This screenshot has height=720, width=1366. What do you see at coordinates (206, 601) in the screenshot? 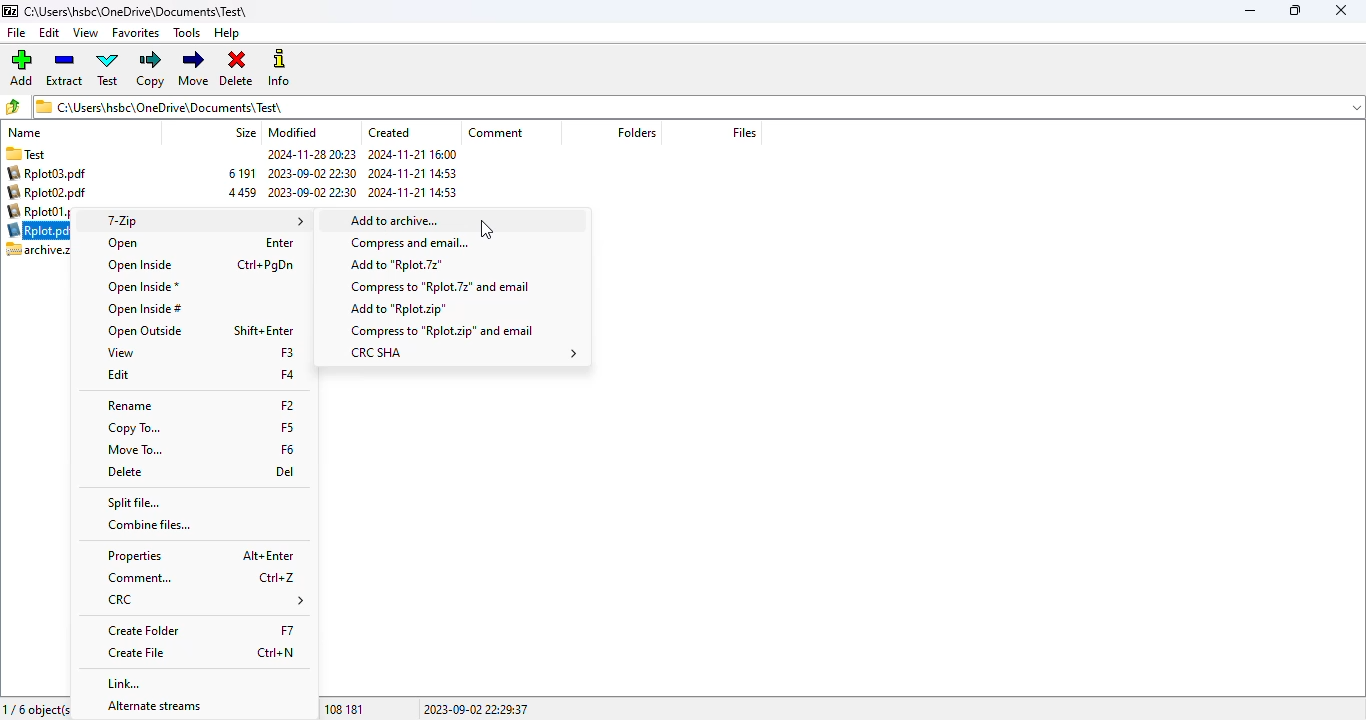
I see `CRC` at bounding box center [206, 601].